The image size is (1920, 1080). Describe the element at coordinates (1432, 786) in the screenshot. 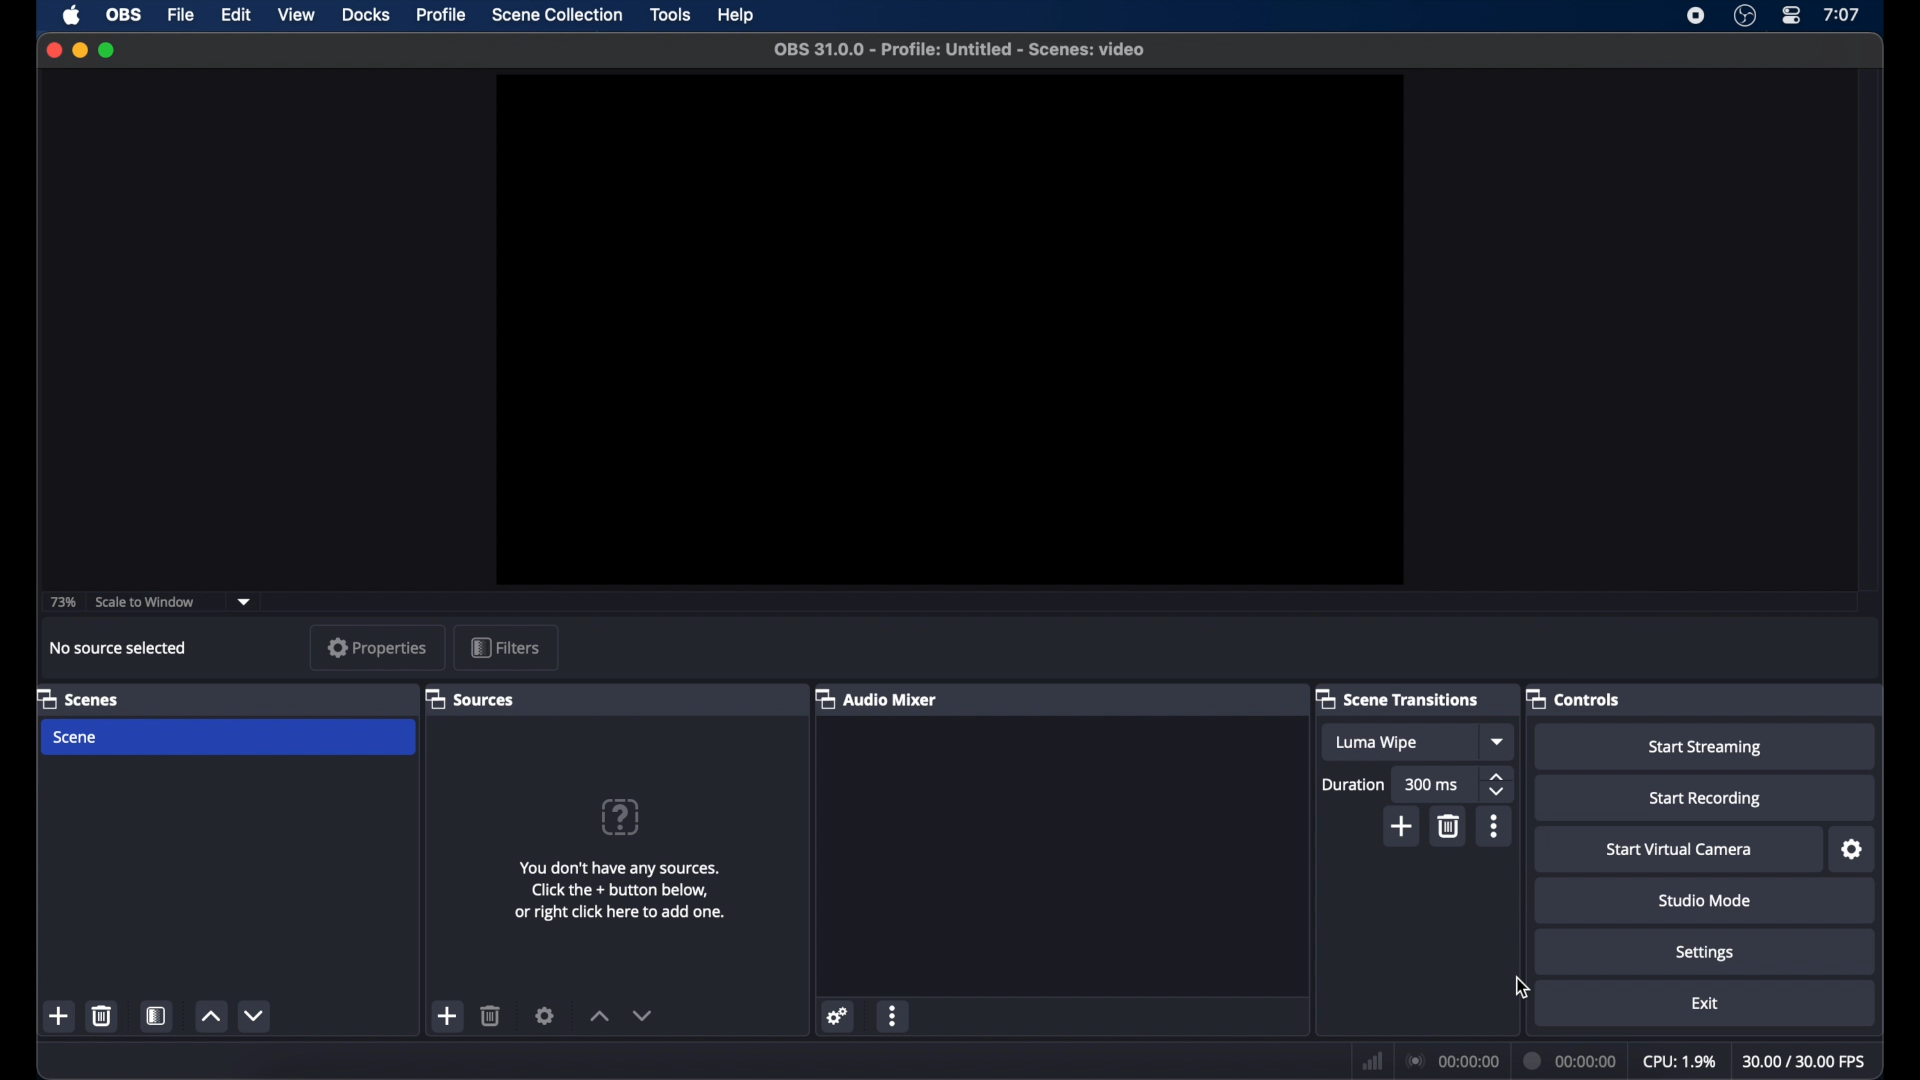

I see `300 ms` at that location.